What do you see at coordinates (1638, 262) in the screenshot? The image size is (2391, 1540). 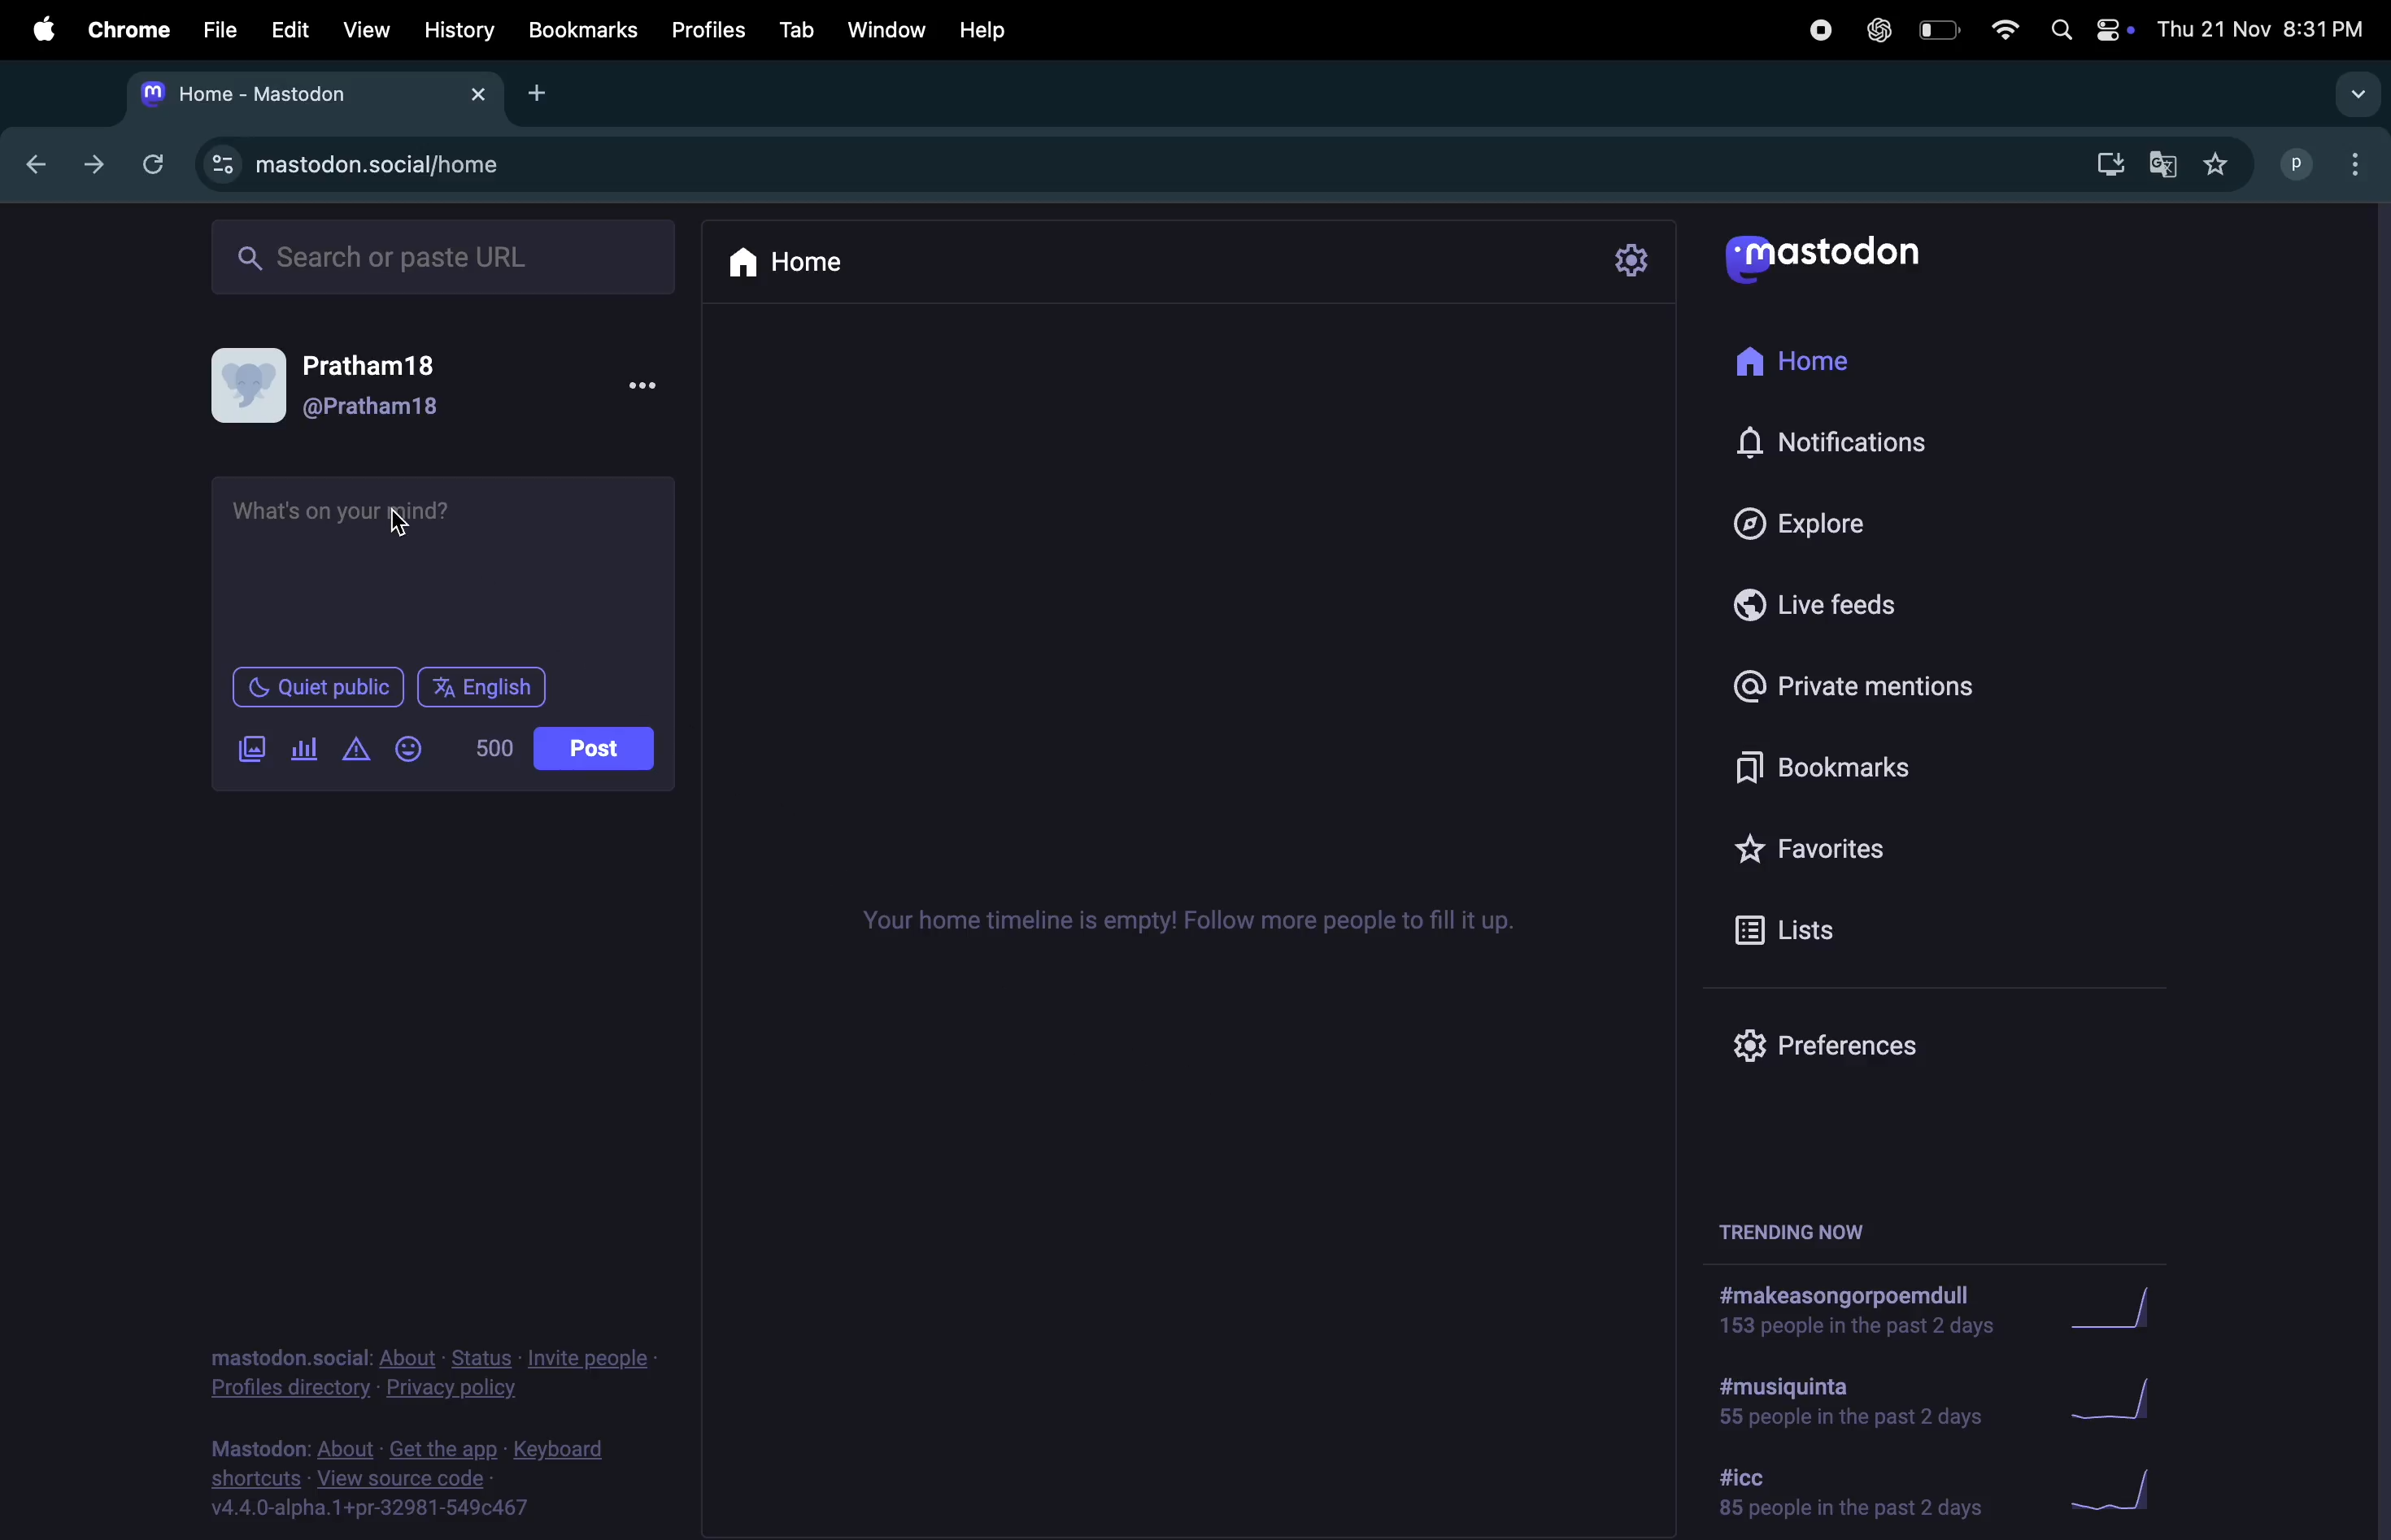 I see `setting` at bounding box center [1638, 262].